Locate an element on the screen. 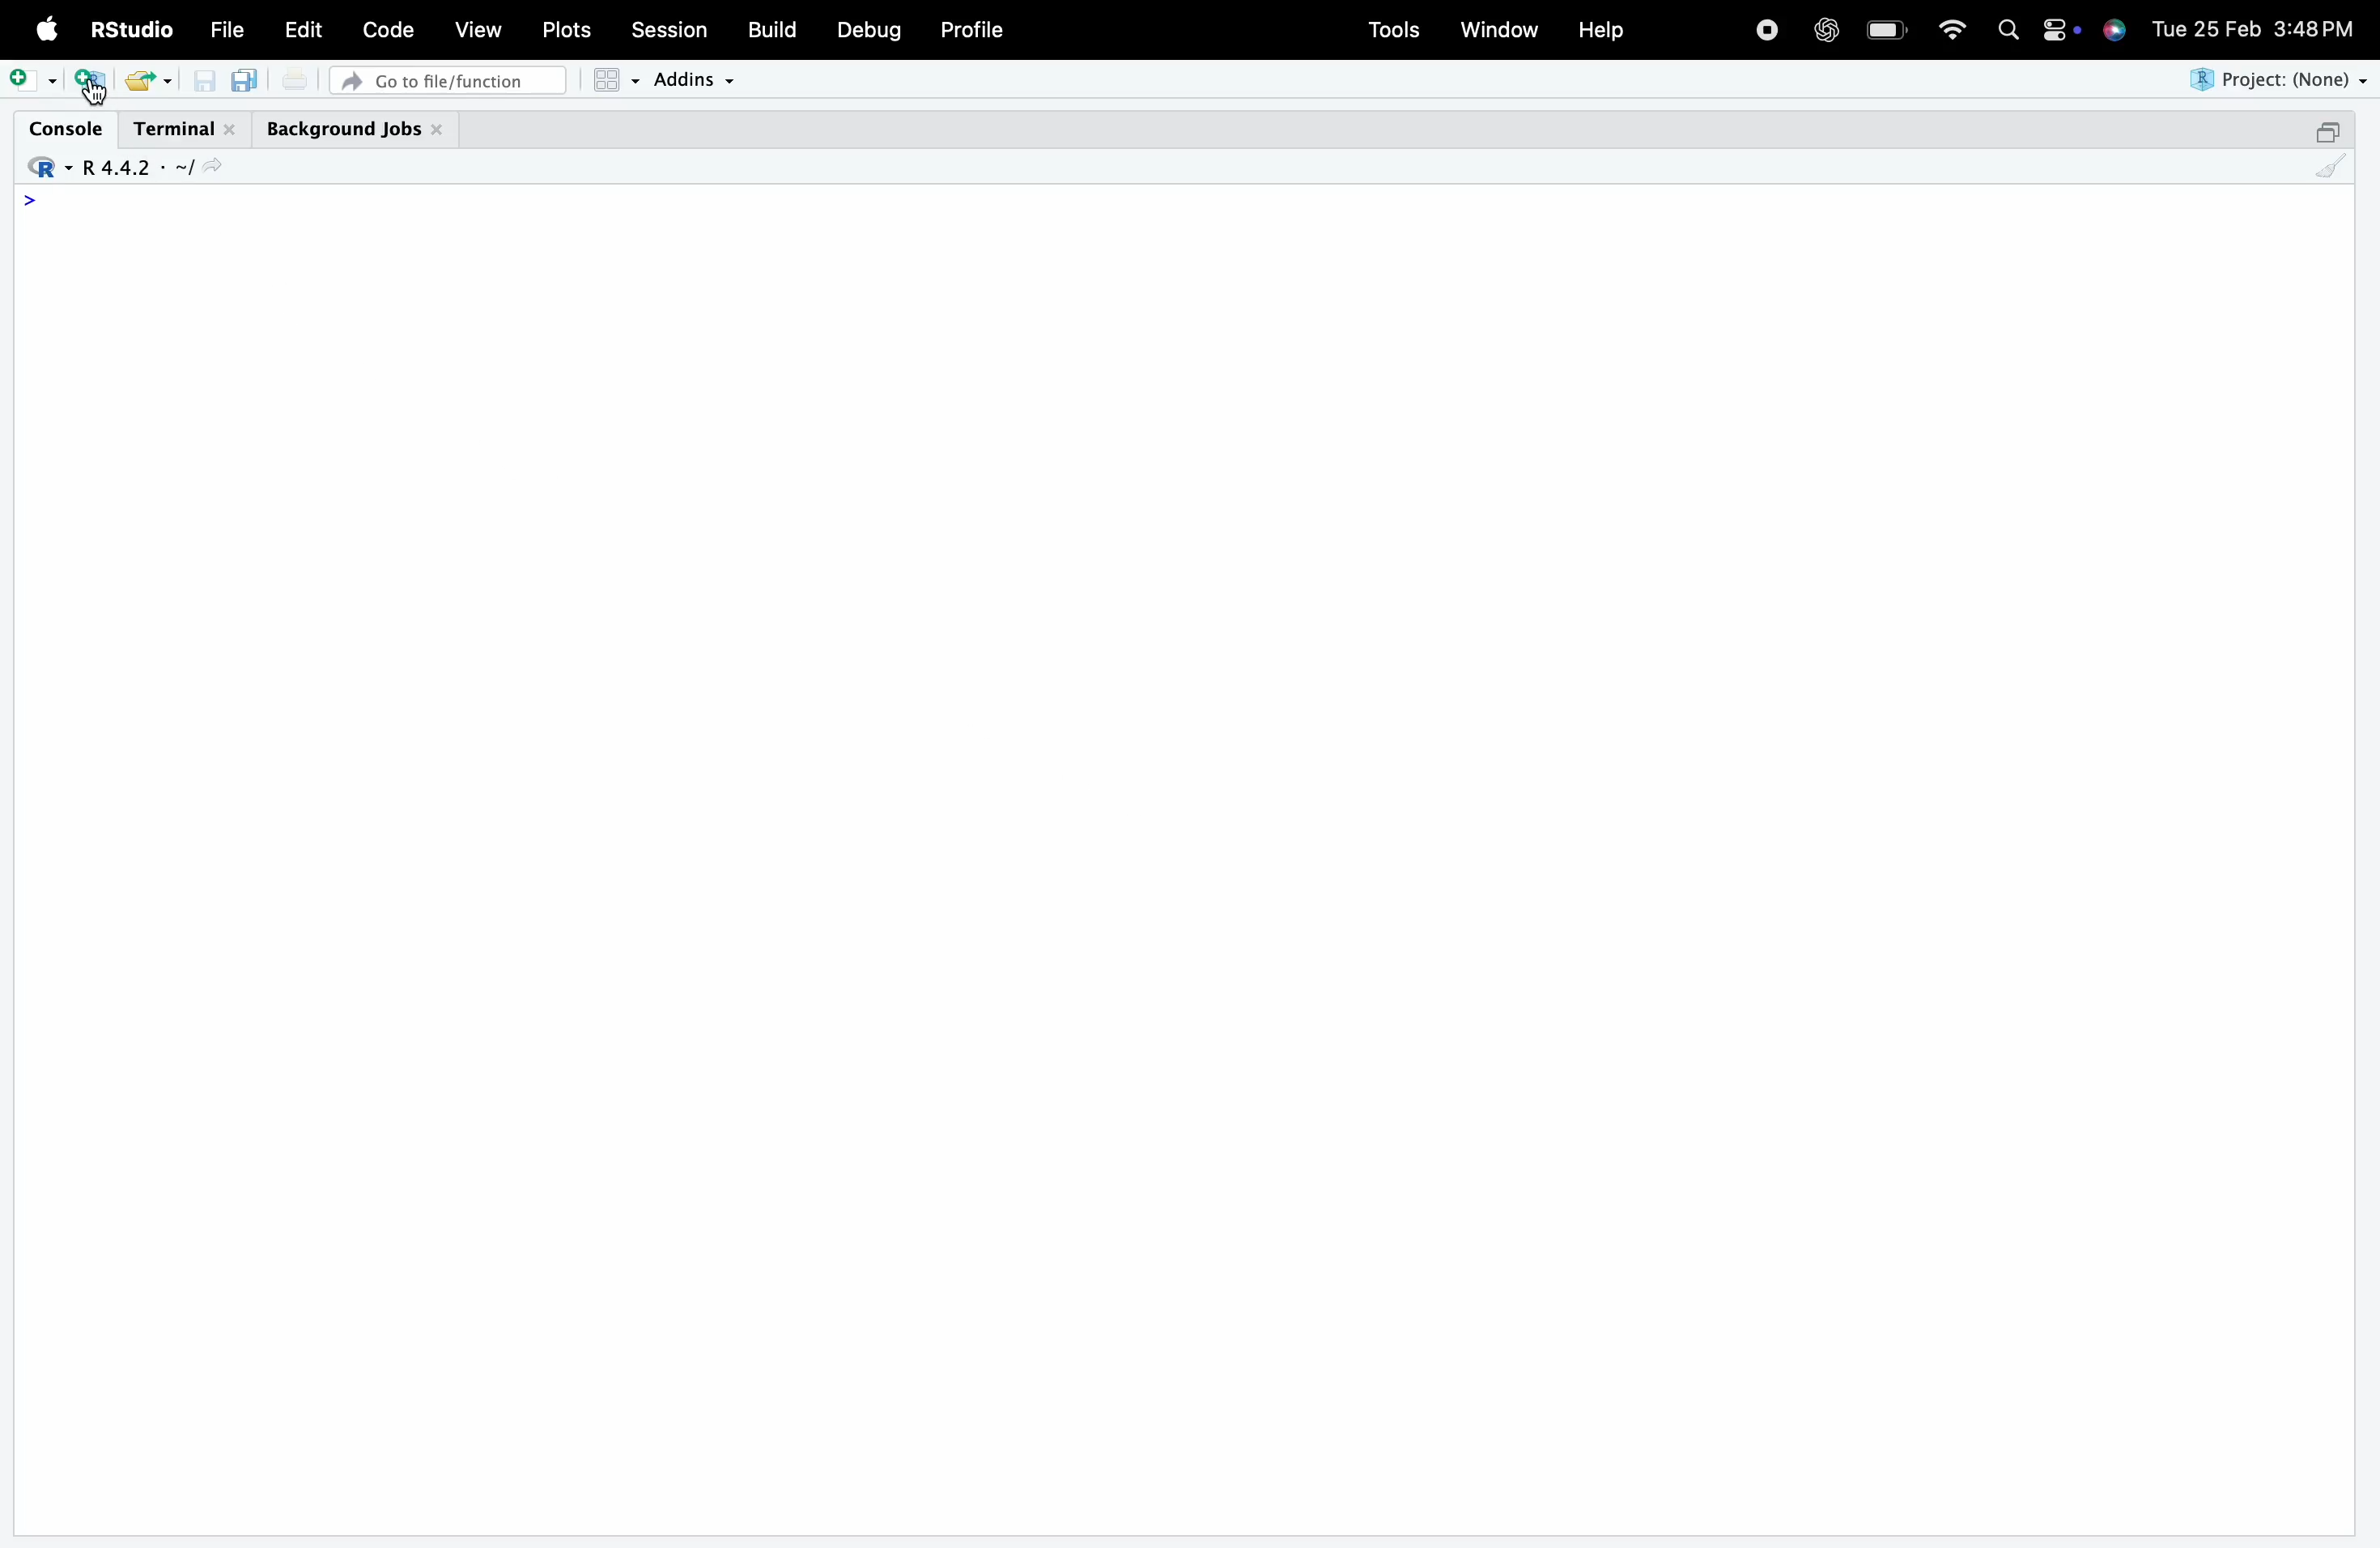  Save current document is located at coordinates (204, 81).